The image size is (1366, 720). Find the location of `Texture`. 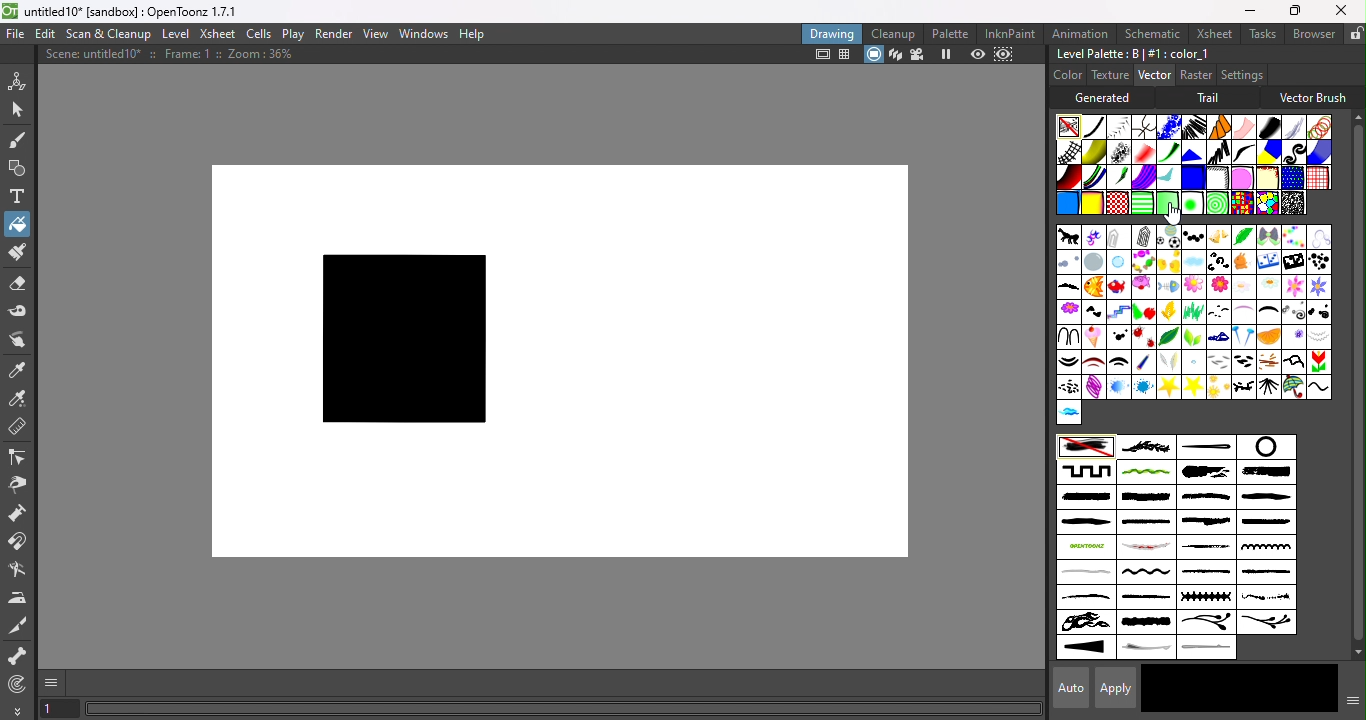

Texture is located at coordinates (1108, 75).